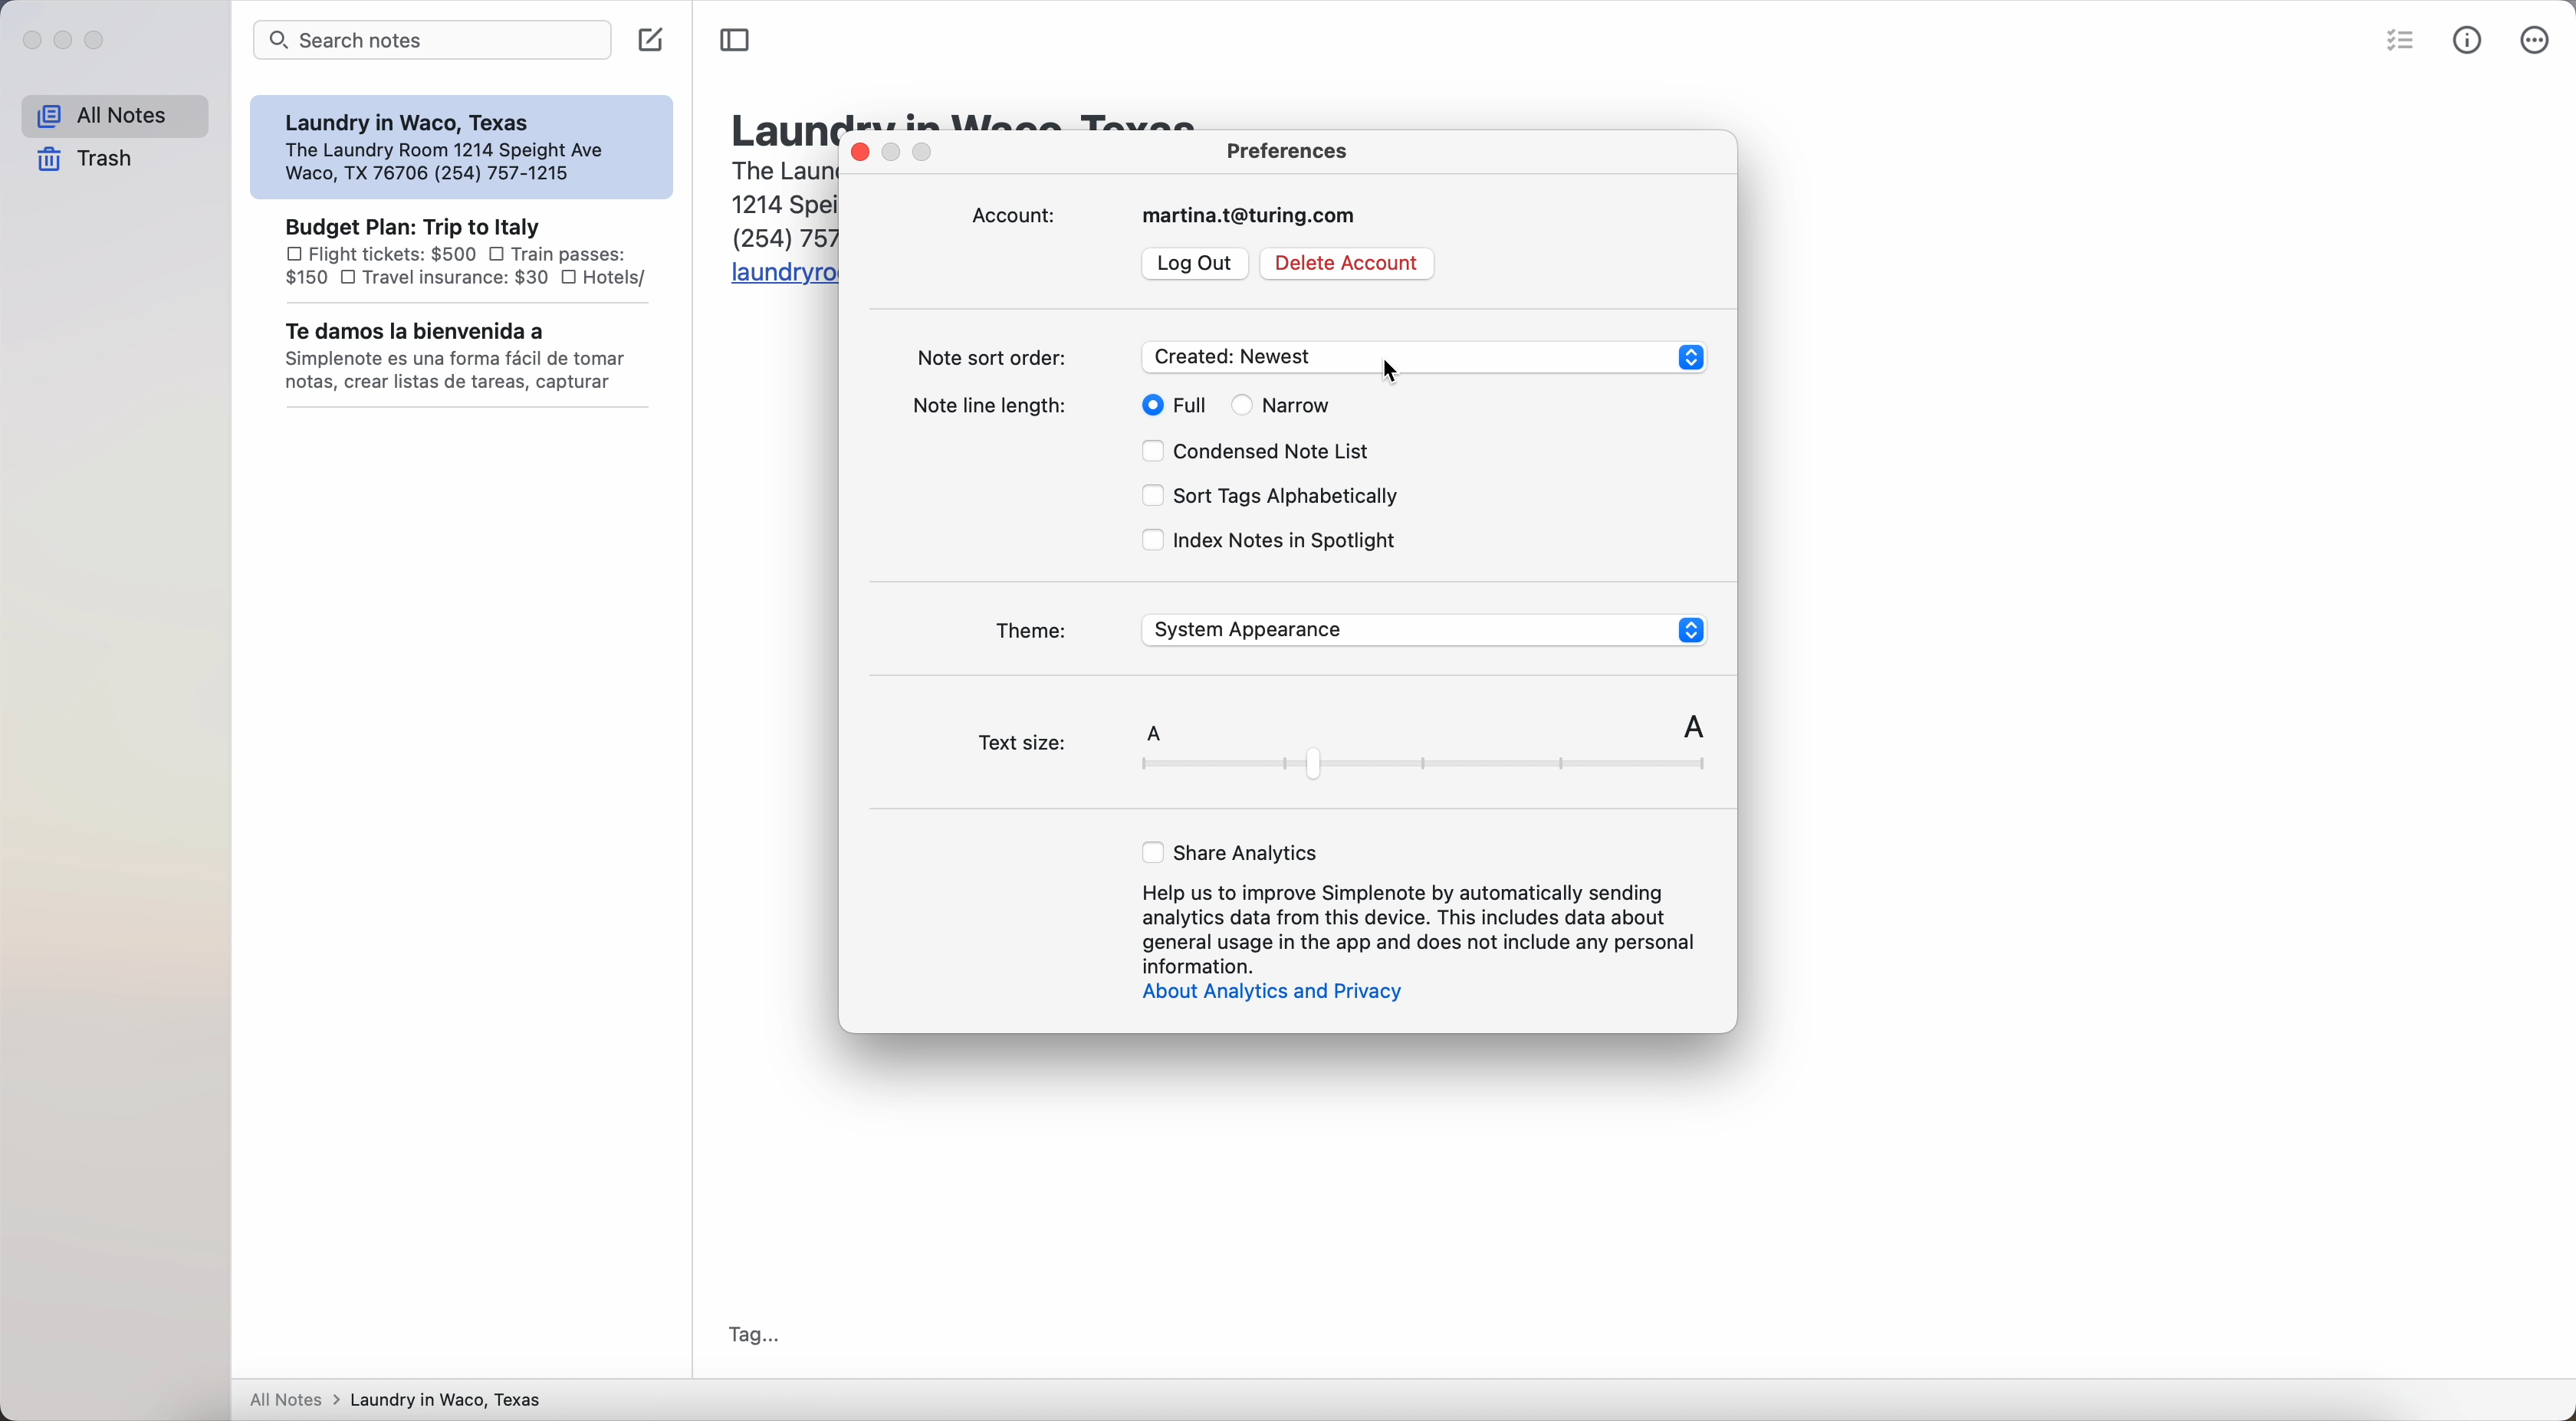 The height and width of the screenshot is (1421, 2576). What do you see at coordinates (1270, 542) in the screenshot?
I see `index notes in spotlight` at bounding box center [1270, 542].